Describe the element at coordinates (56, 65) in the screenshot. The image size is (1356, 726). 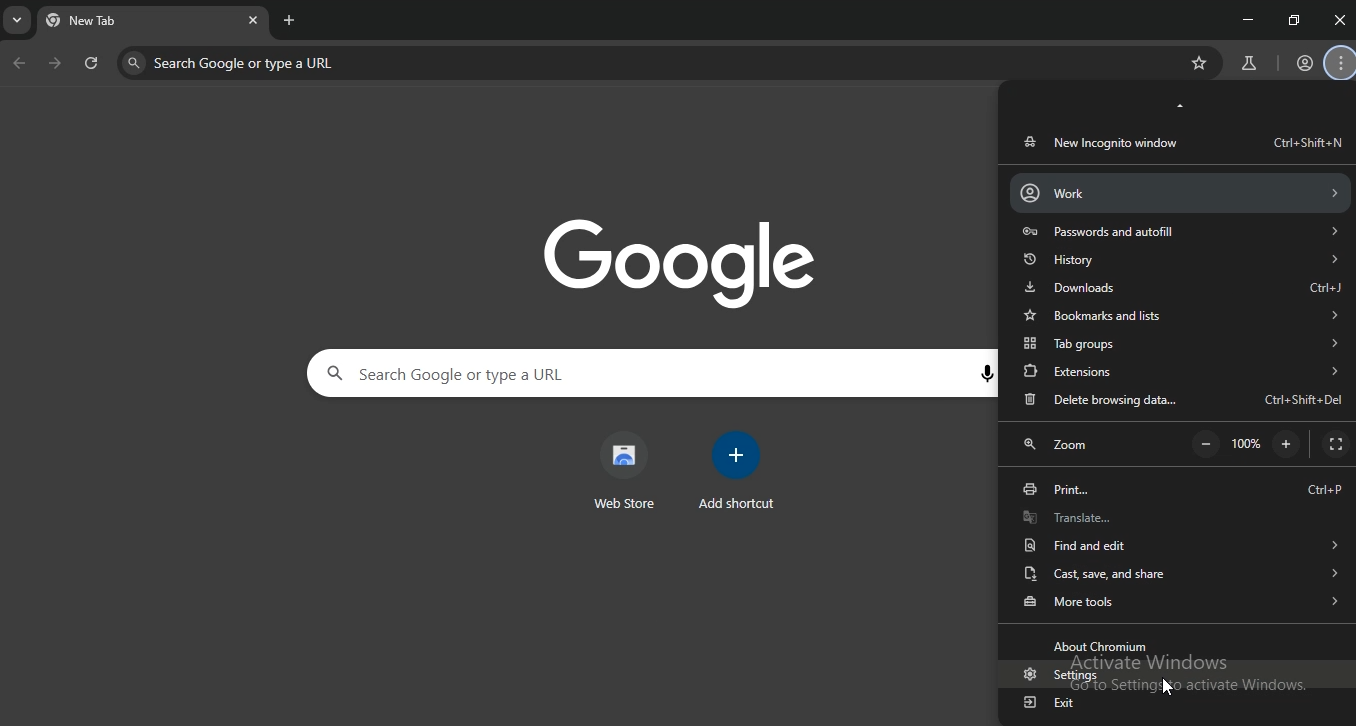
I see `next page` at that location.